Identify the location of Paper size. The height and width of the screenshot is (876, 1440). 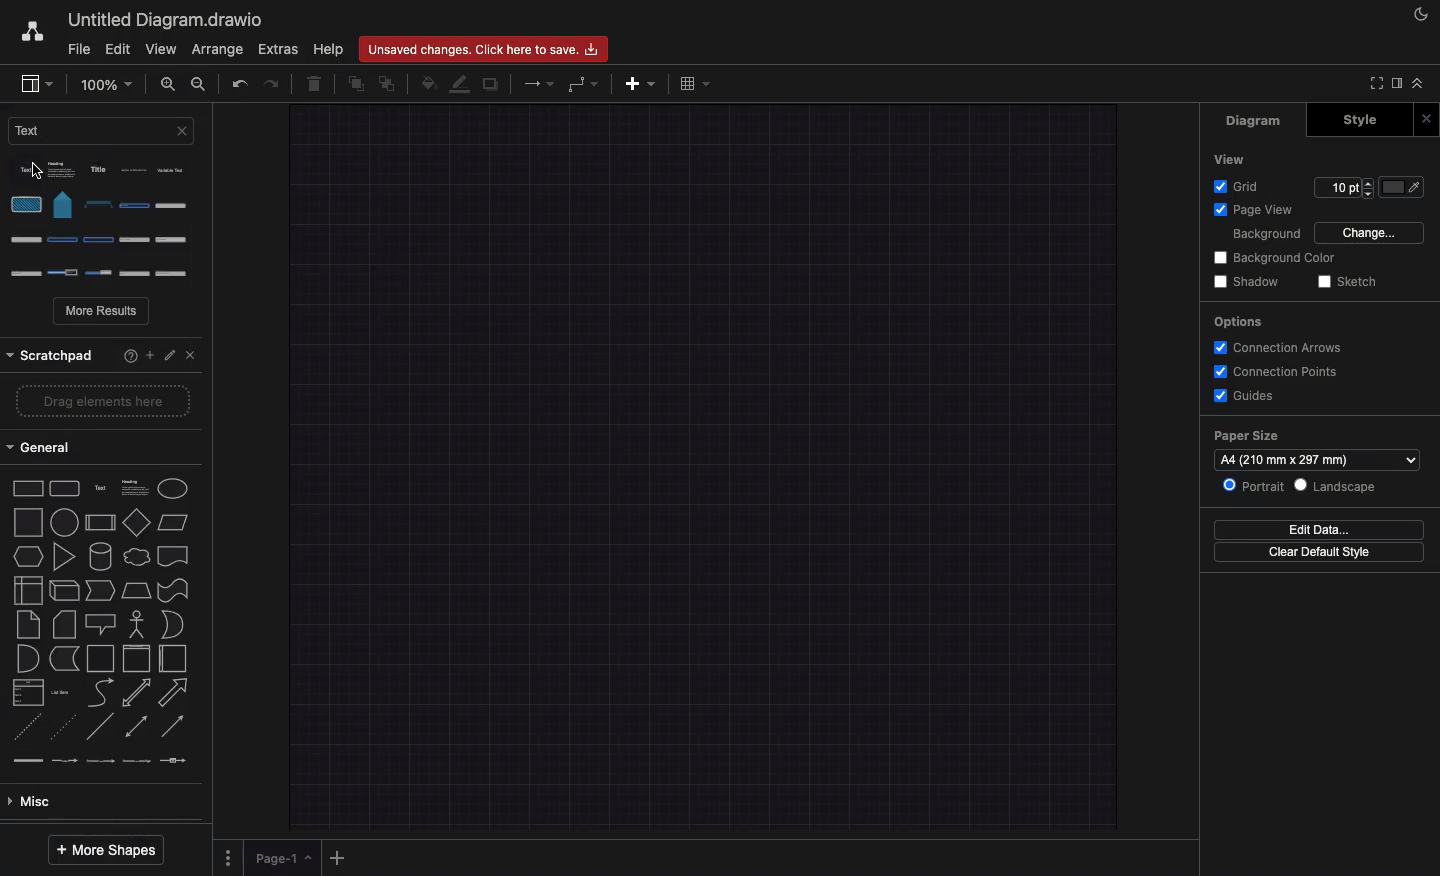
(1317, 448).